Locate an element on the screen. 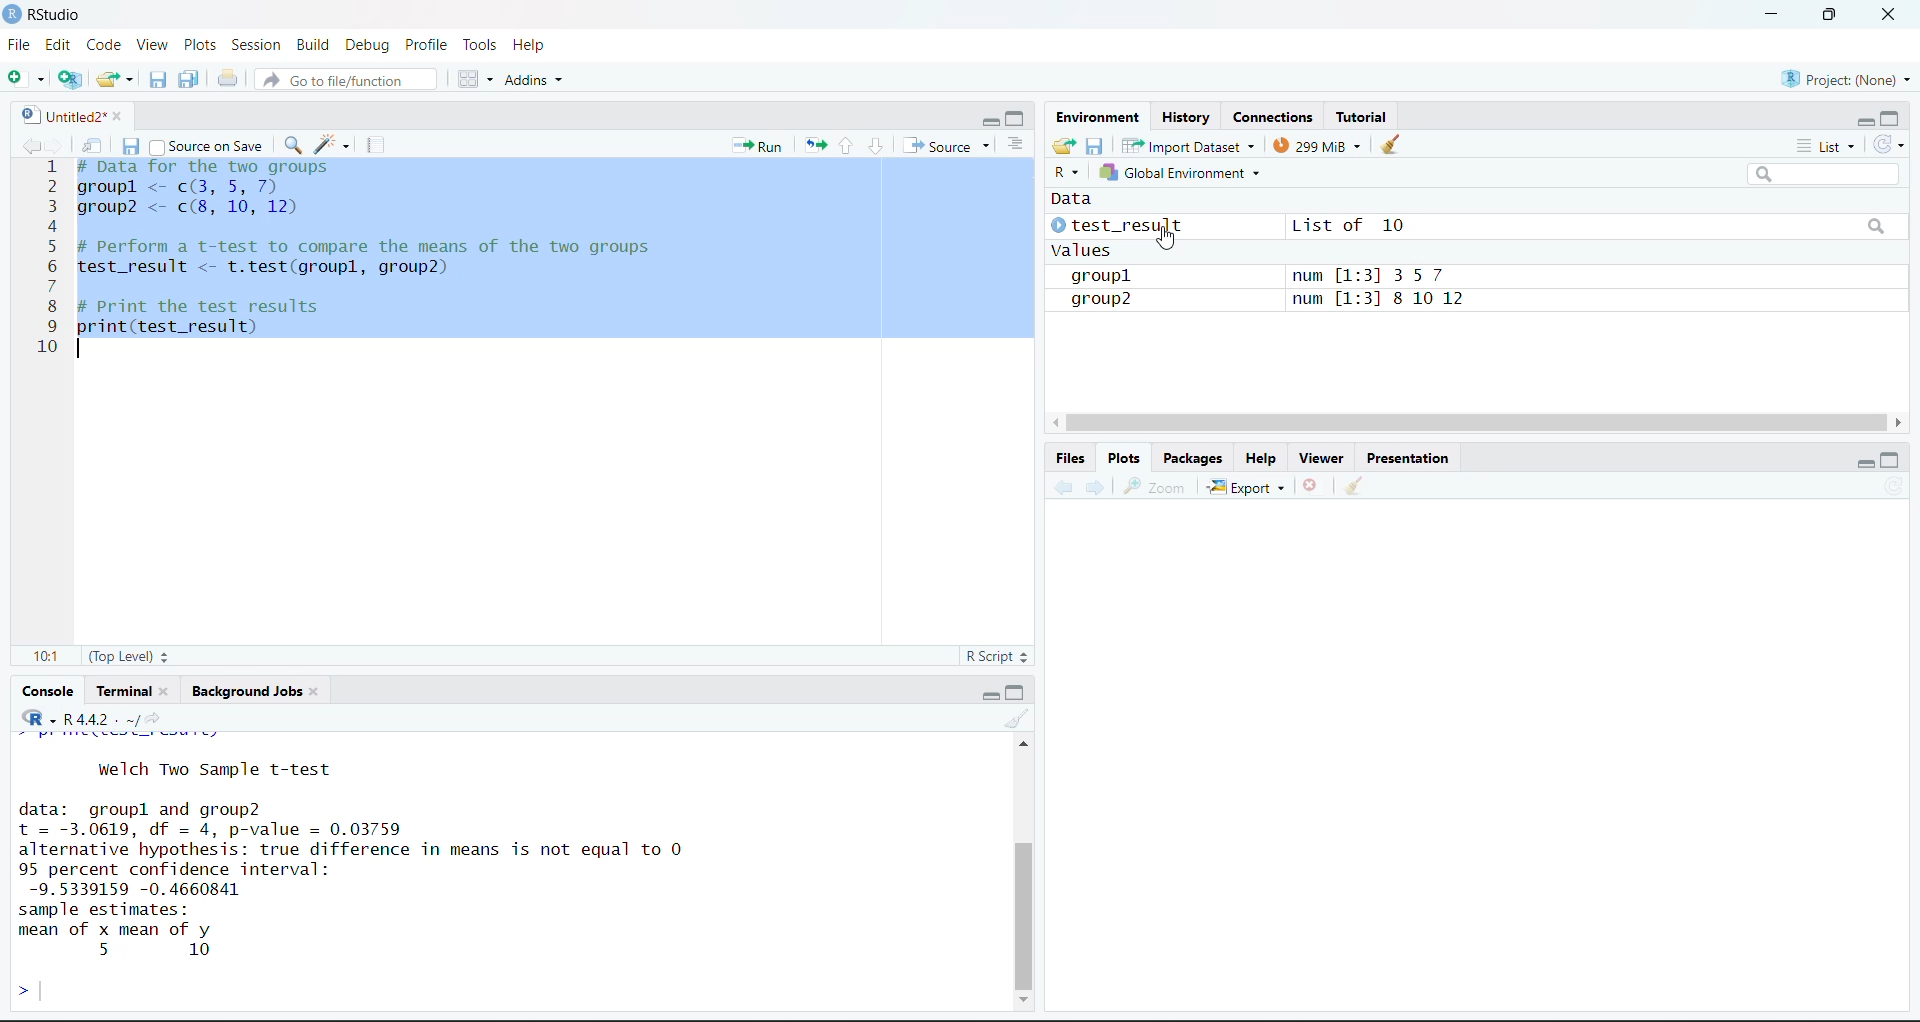 Image resolution: width=1920 pixels, height=1022 pixels. go back to the previous source location is located at coordinates (32, 145).